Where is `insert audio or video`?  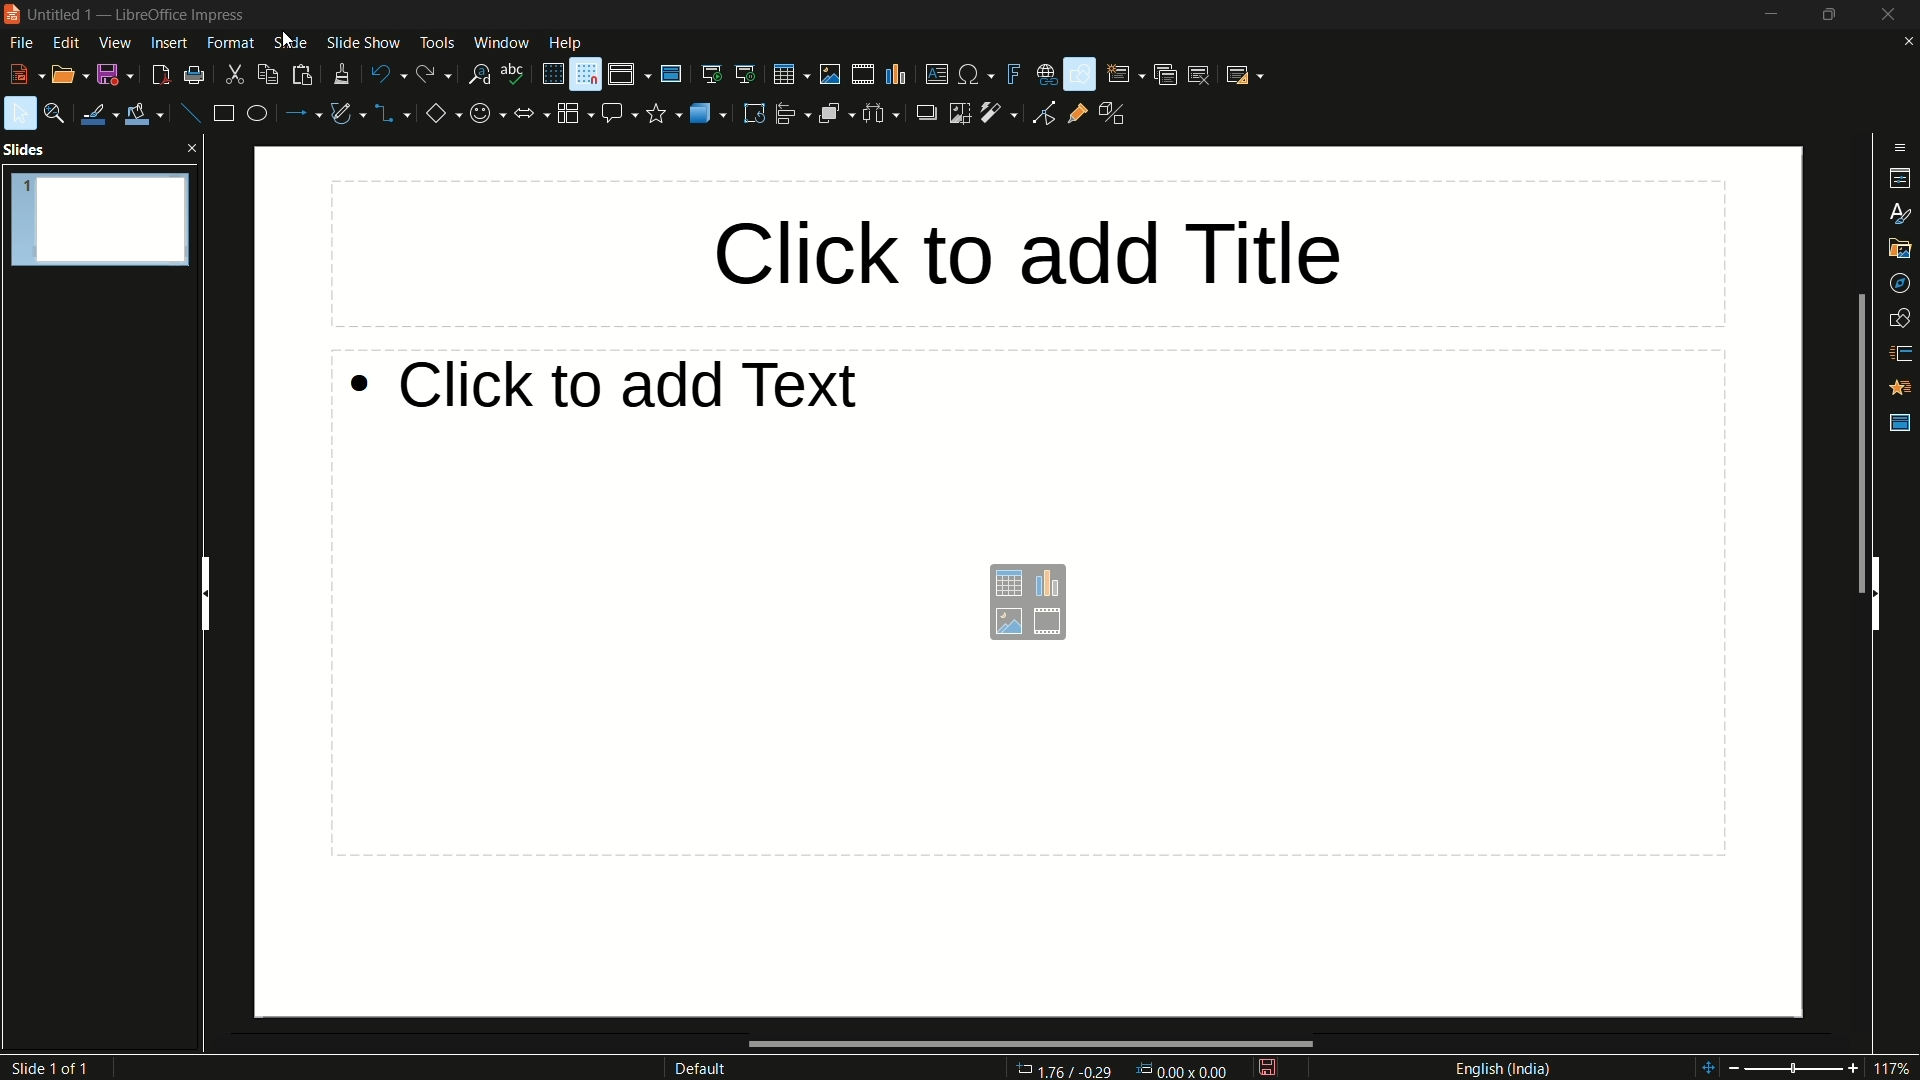
insert audio or video is located at coordinates (863, 74).